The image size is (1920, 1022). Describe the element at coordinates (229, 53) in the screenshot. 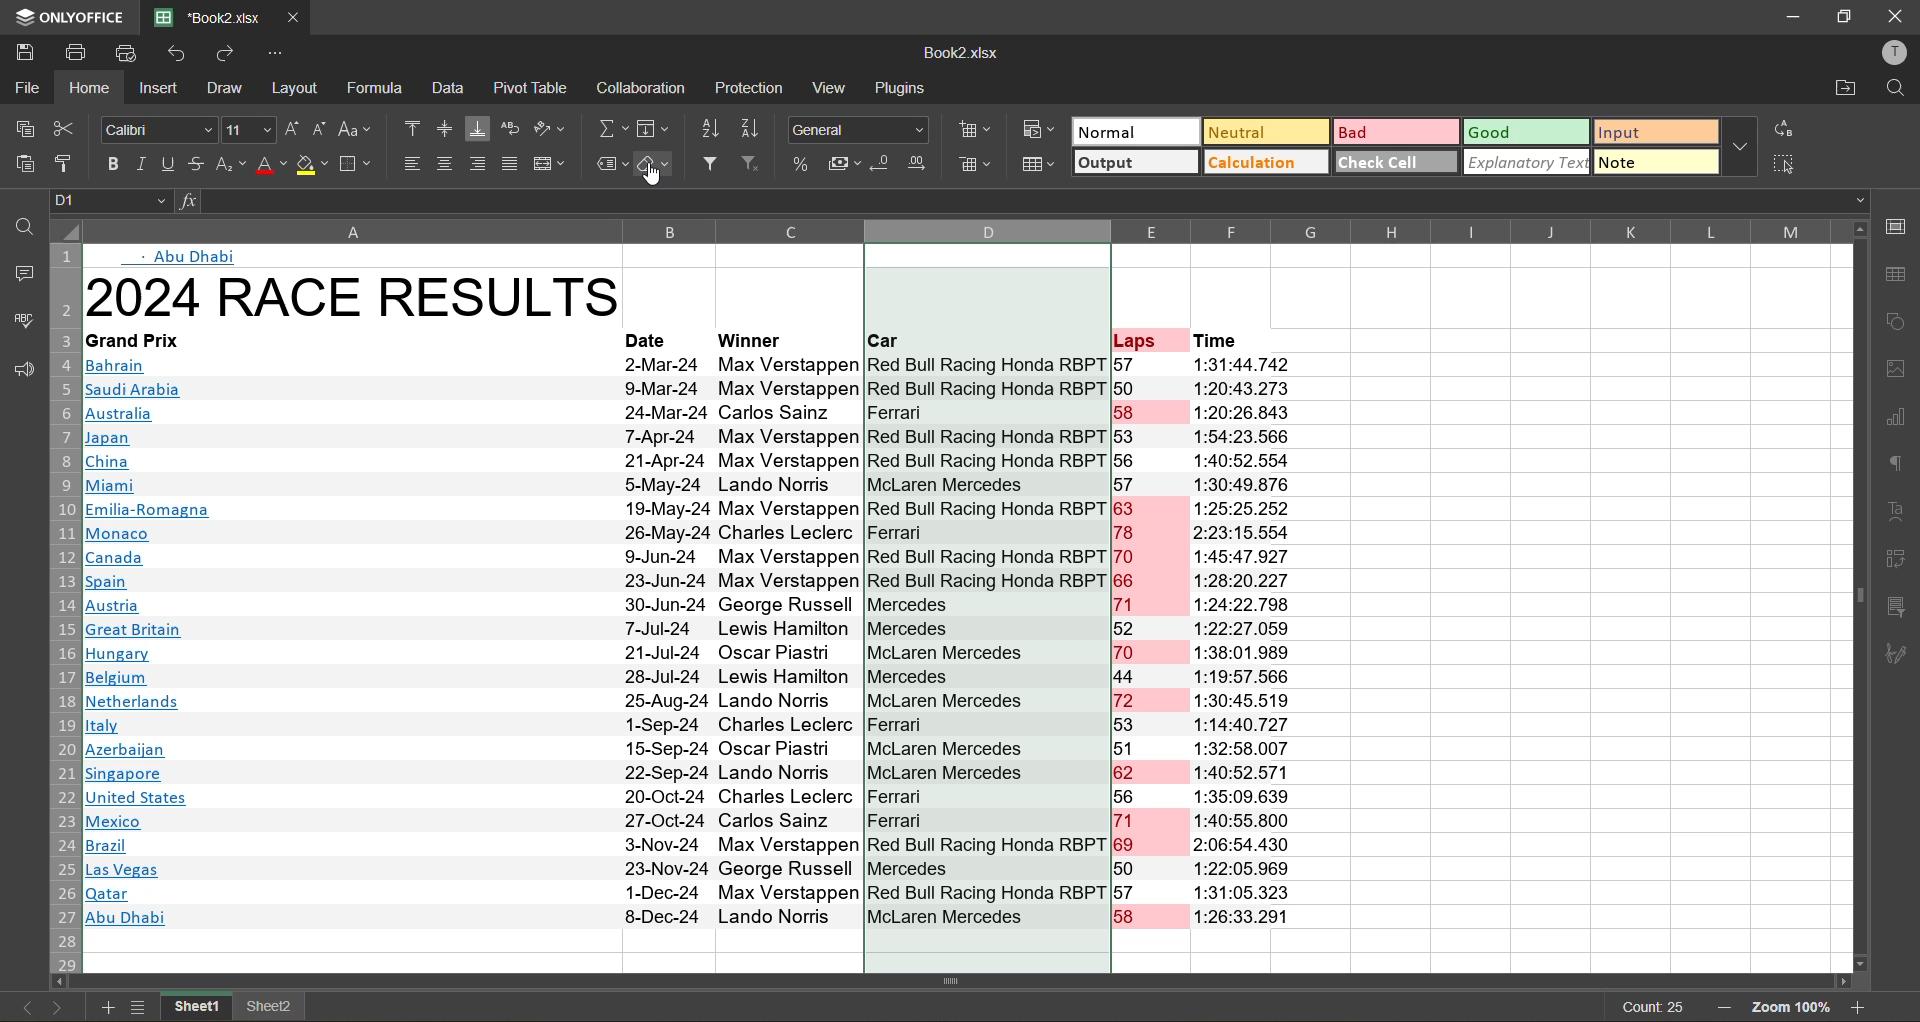

I see `redo` at that location.